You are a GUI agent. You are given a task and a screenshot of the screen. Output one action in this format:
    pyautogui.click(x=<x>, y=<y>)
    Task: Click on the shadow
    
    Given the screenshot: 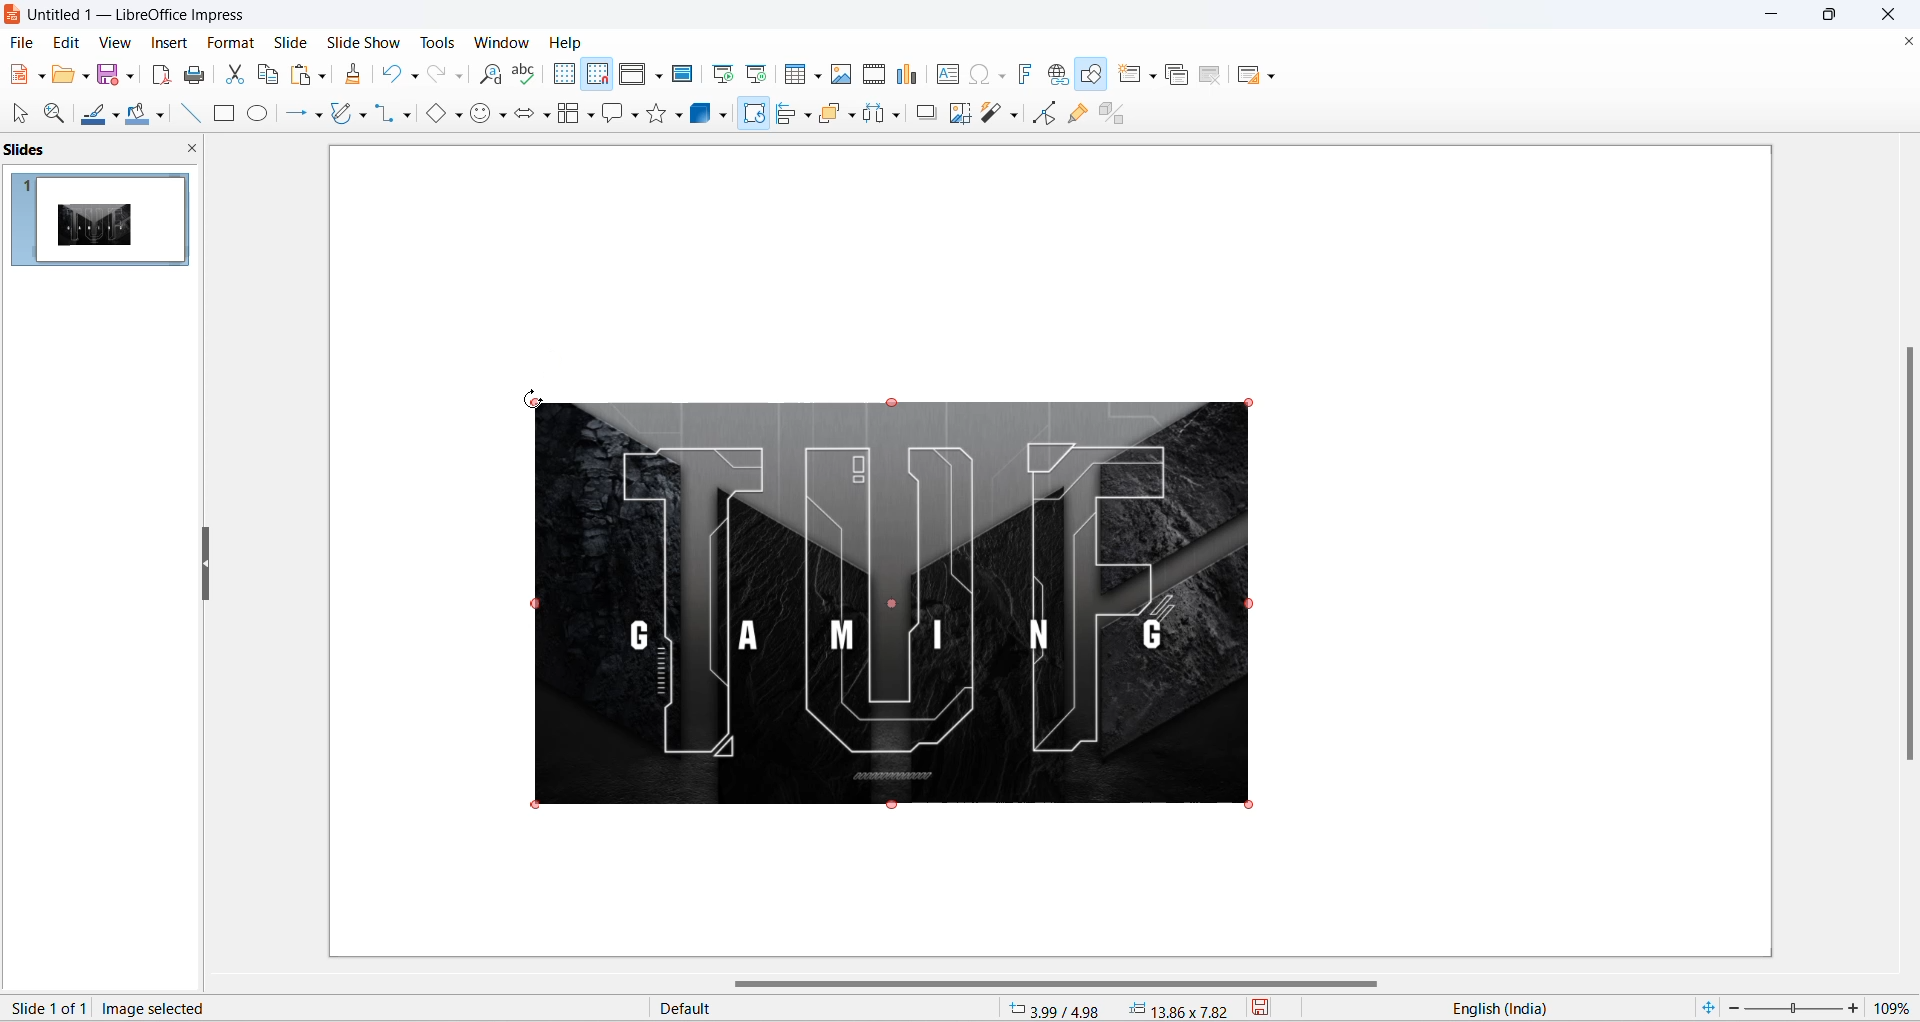 What is the action you would take?
    pyautogui.click(x=927, y=112)
    